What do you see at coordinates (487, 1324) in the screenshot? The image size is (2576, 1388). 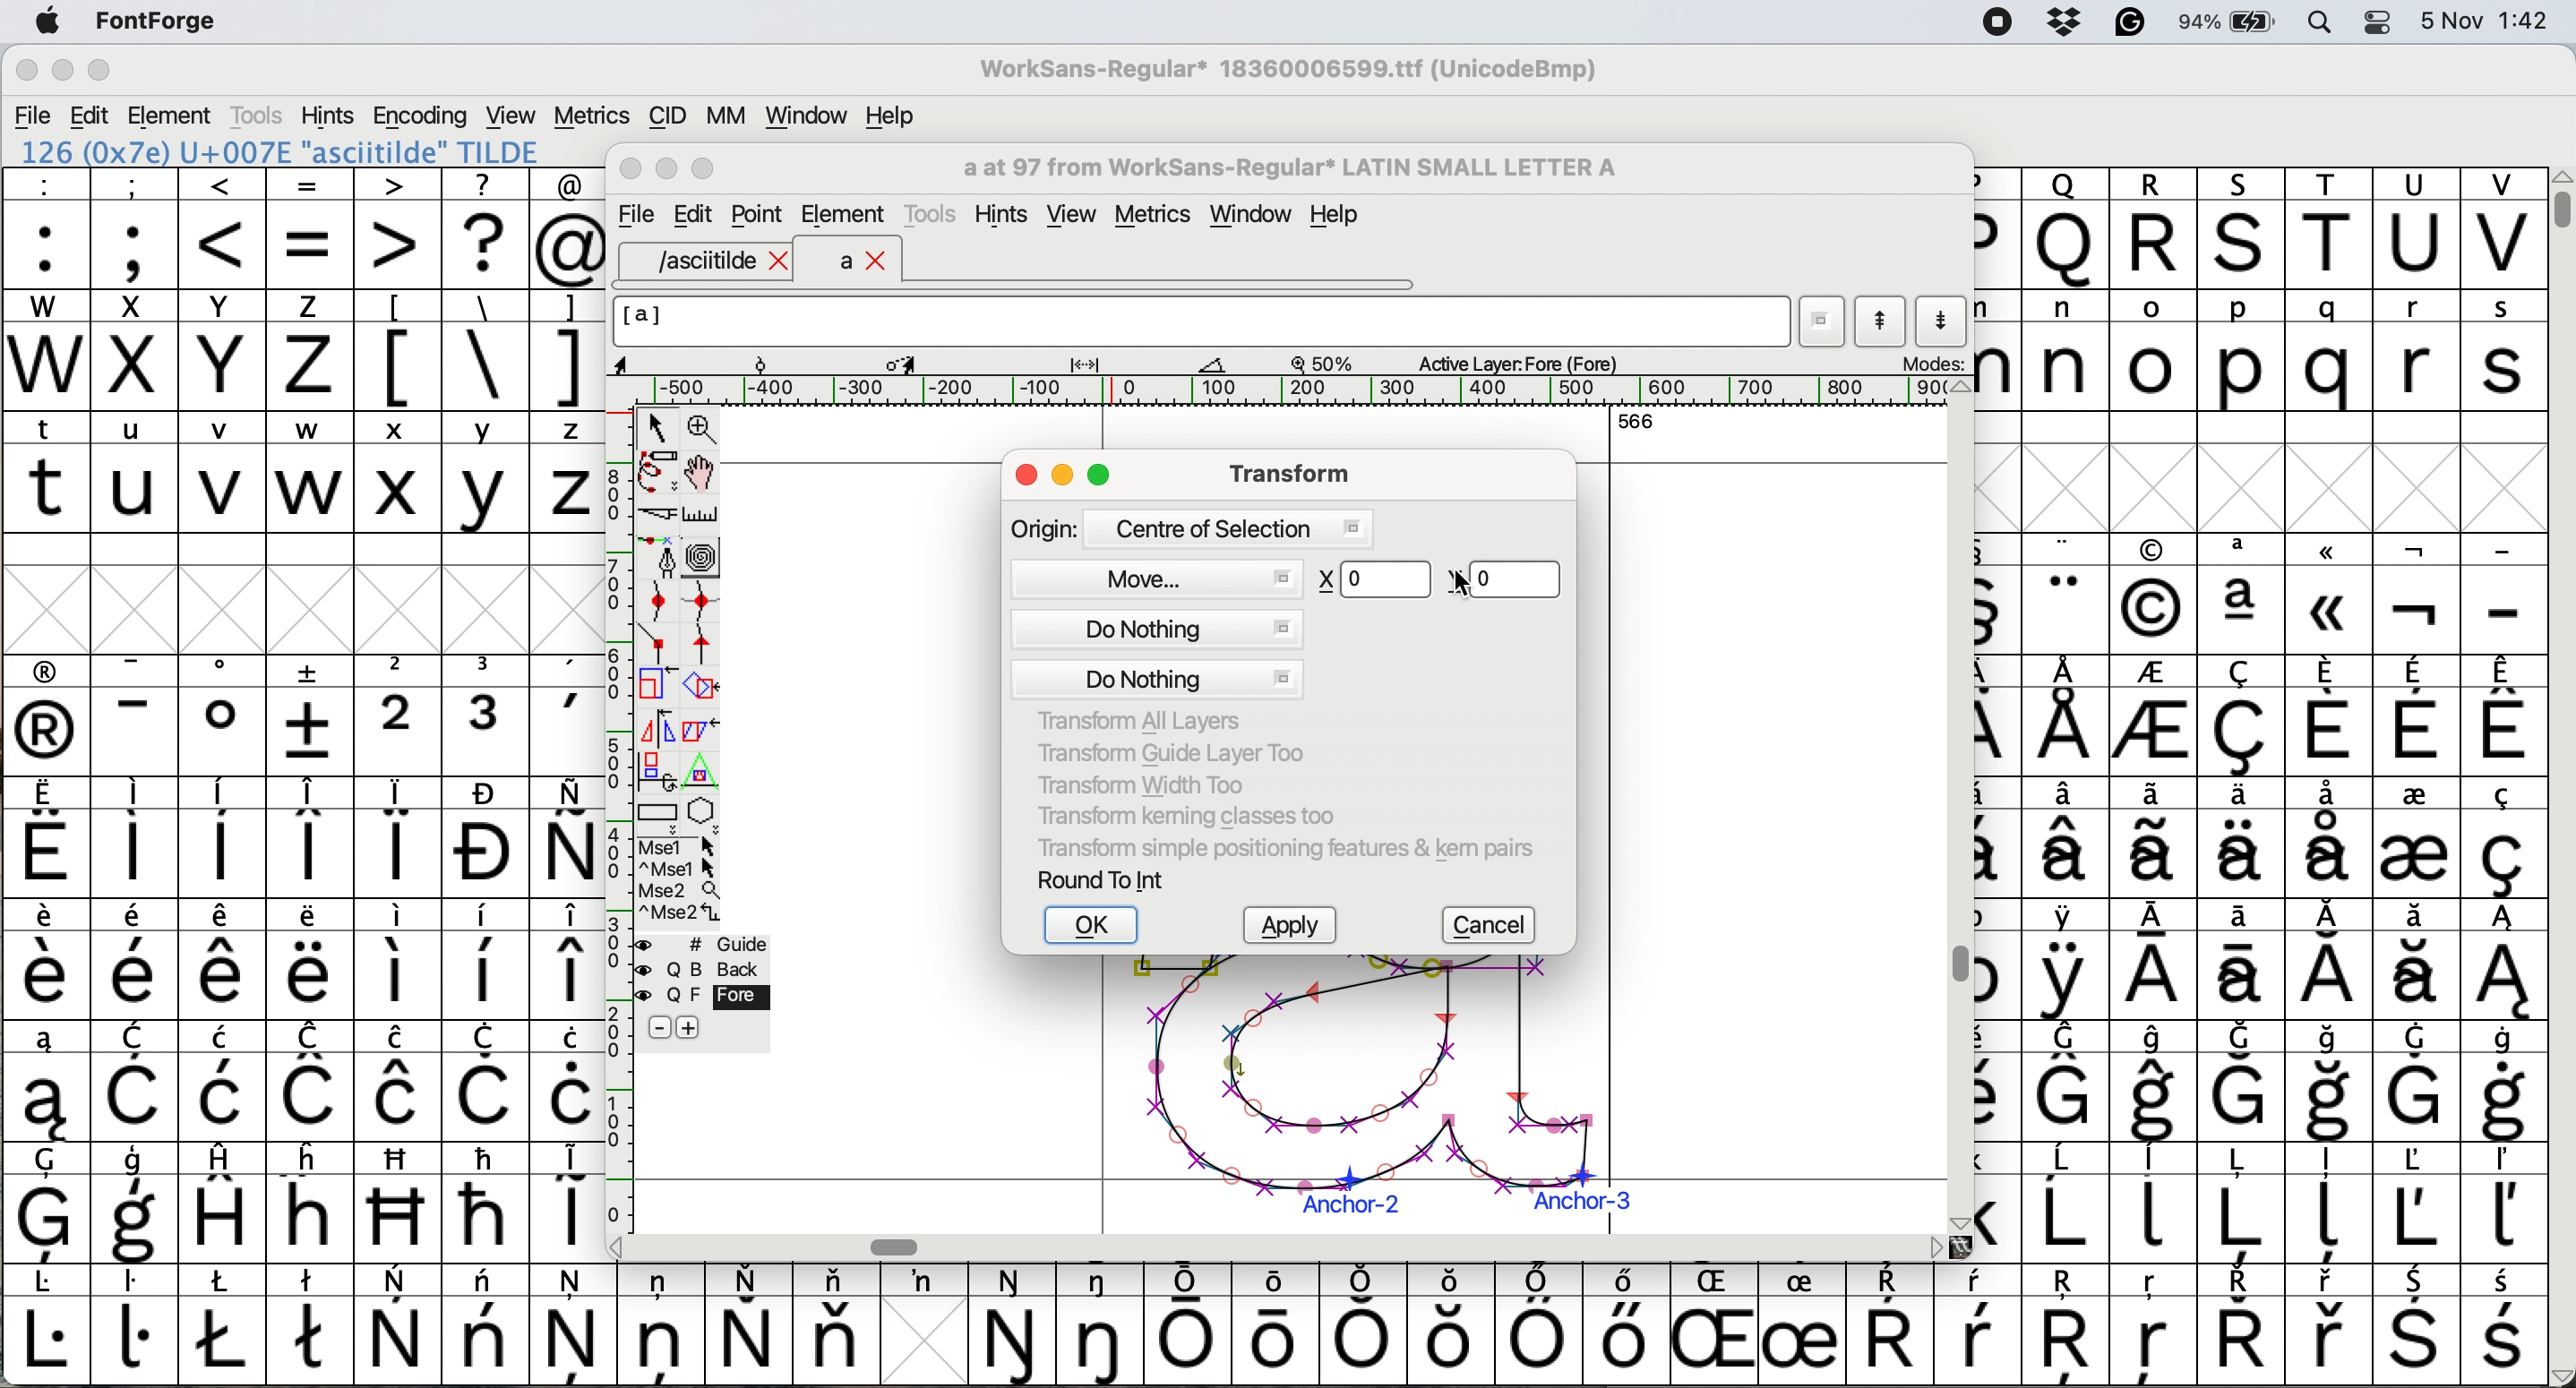 I see `symbol` at bounding box center [487, 1324].